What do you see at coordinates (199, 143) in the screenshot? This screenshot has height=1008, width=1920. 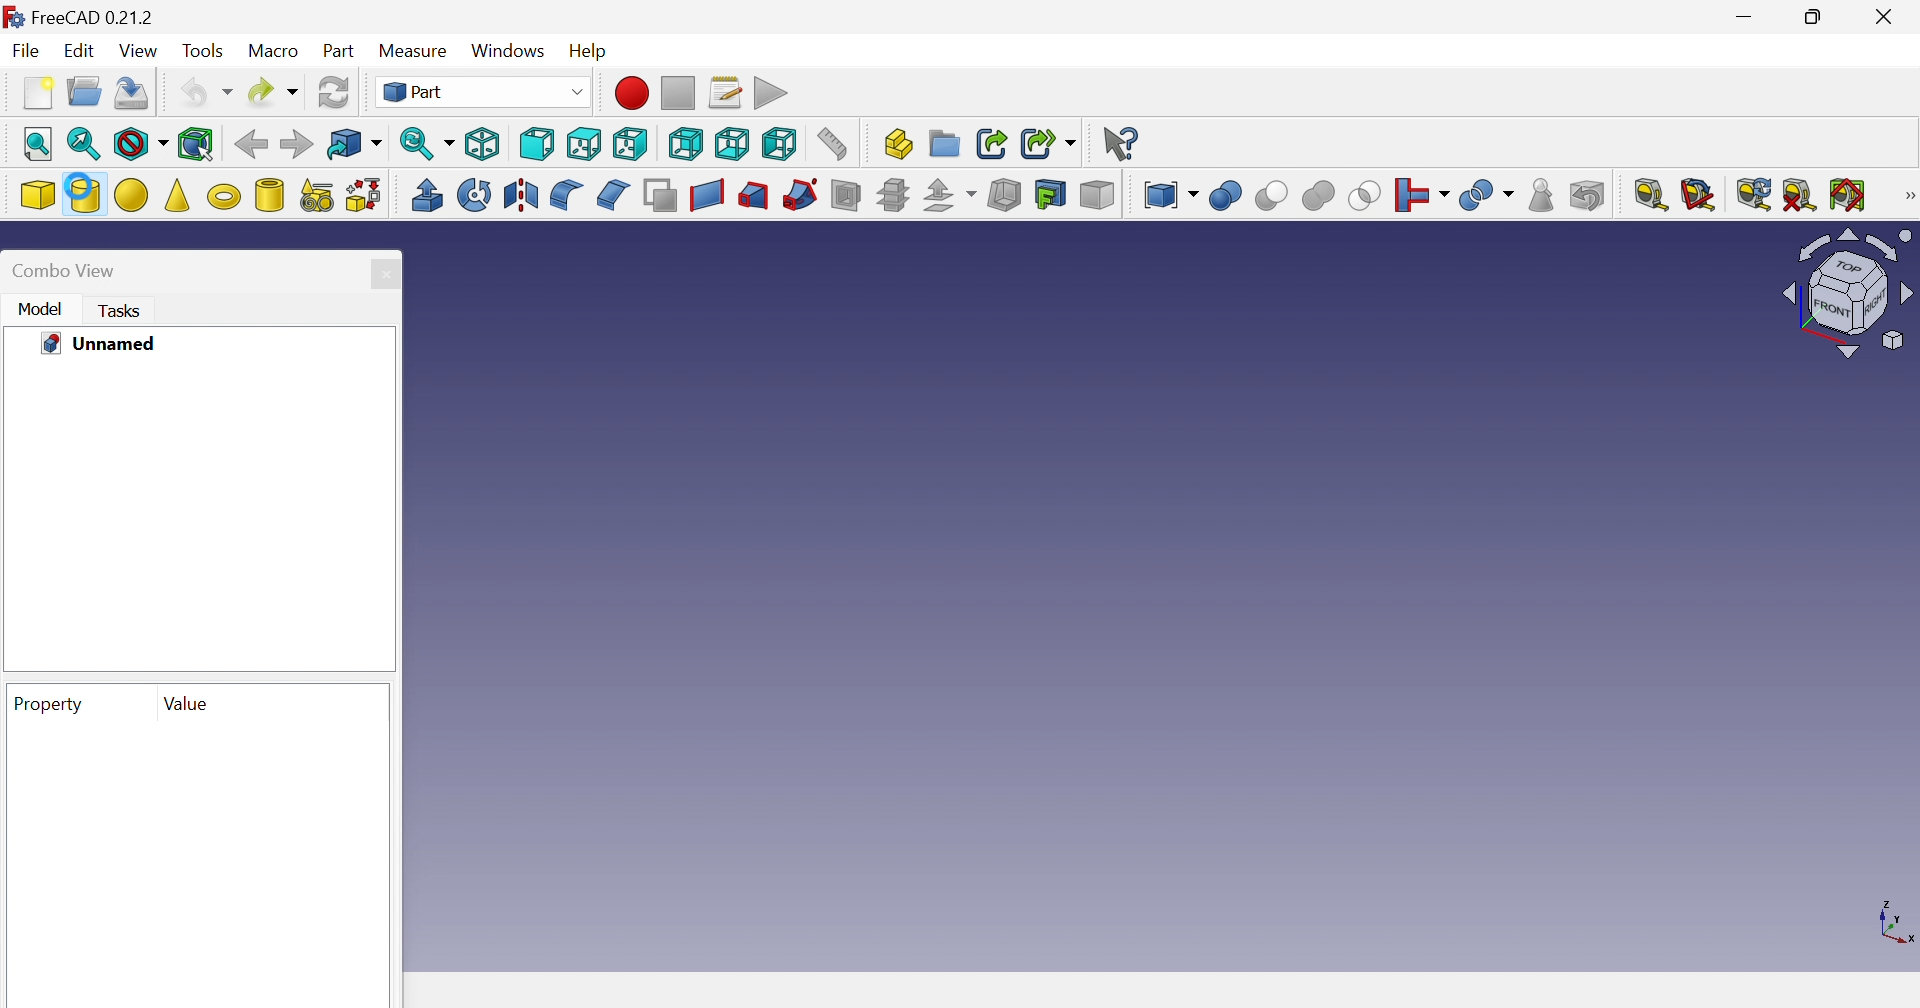 I see `Bounding box` at bounding box center [199, 143].